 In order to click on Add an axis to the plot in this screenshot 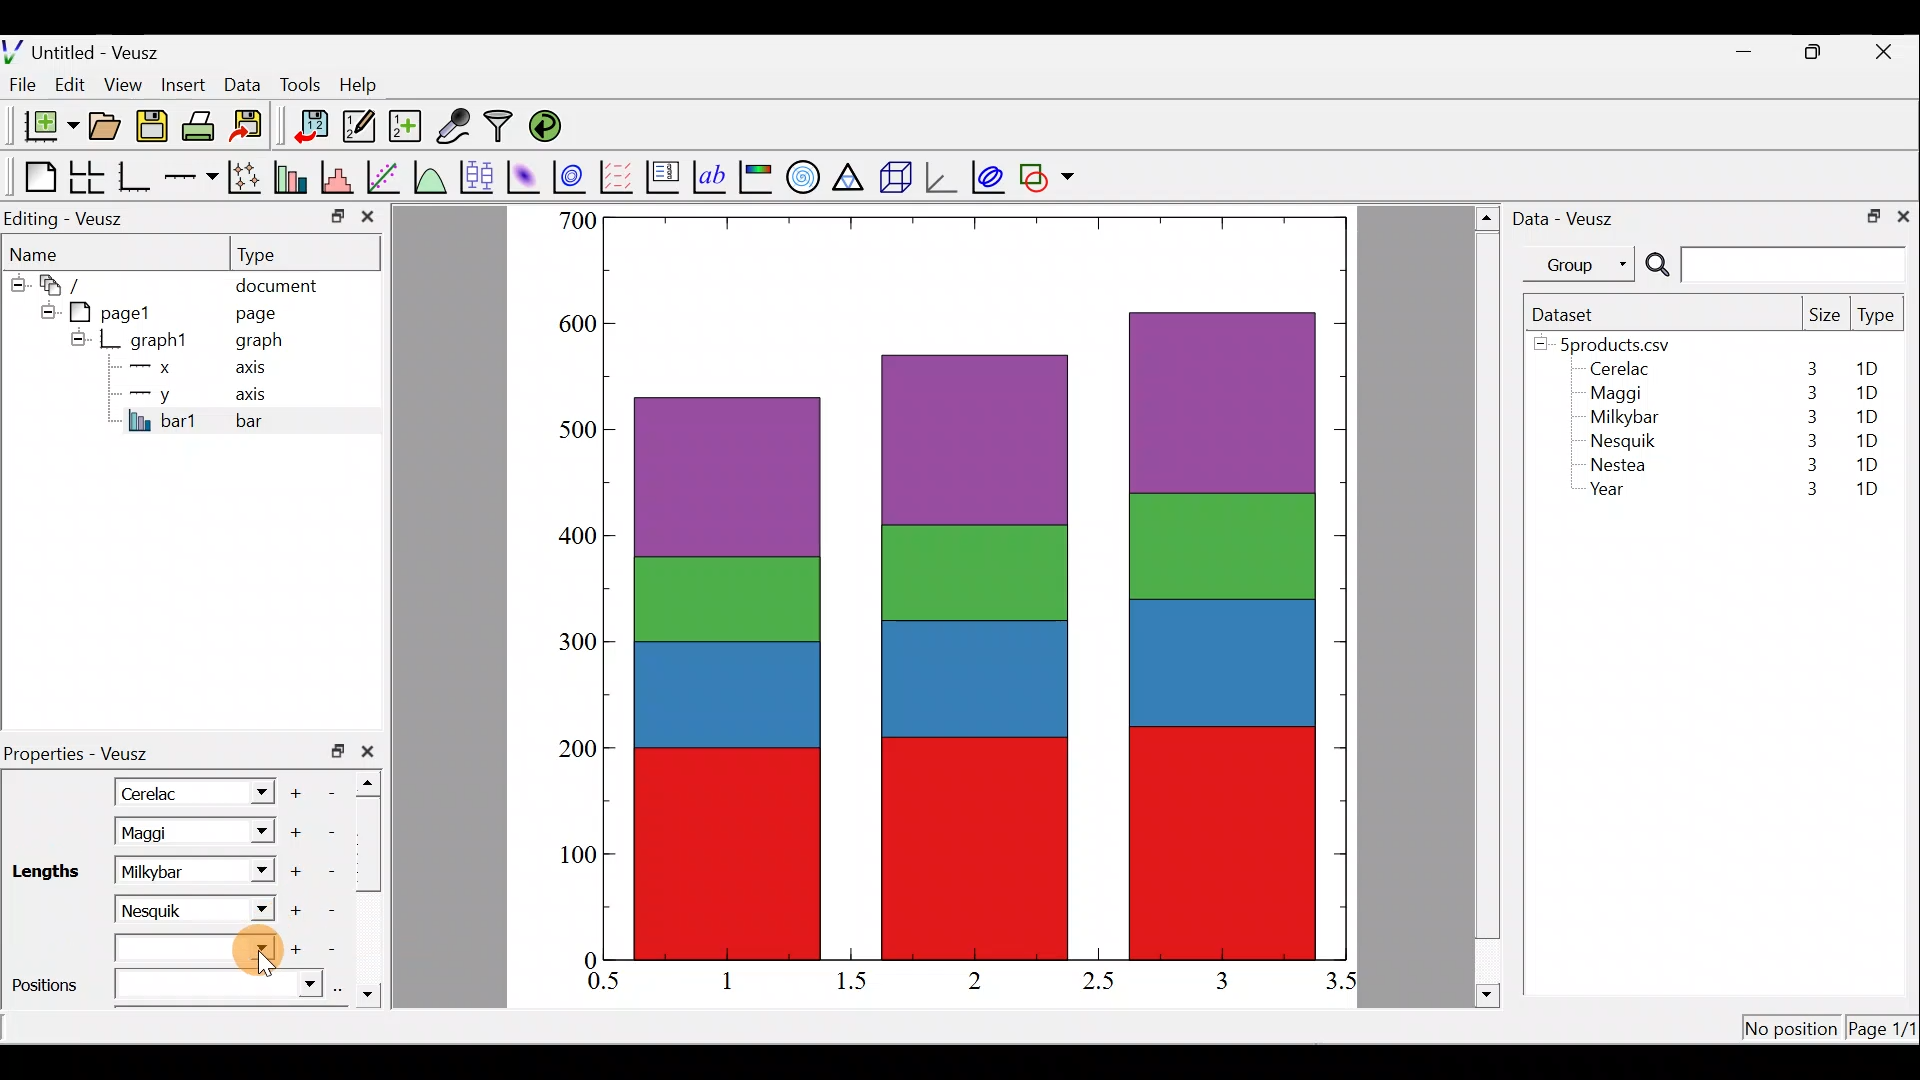, I will do `click(195, 177)`.